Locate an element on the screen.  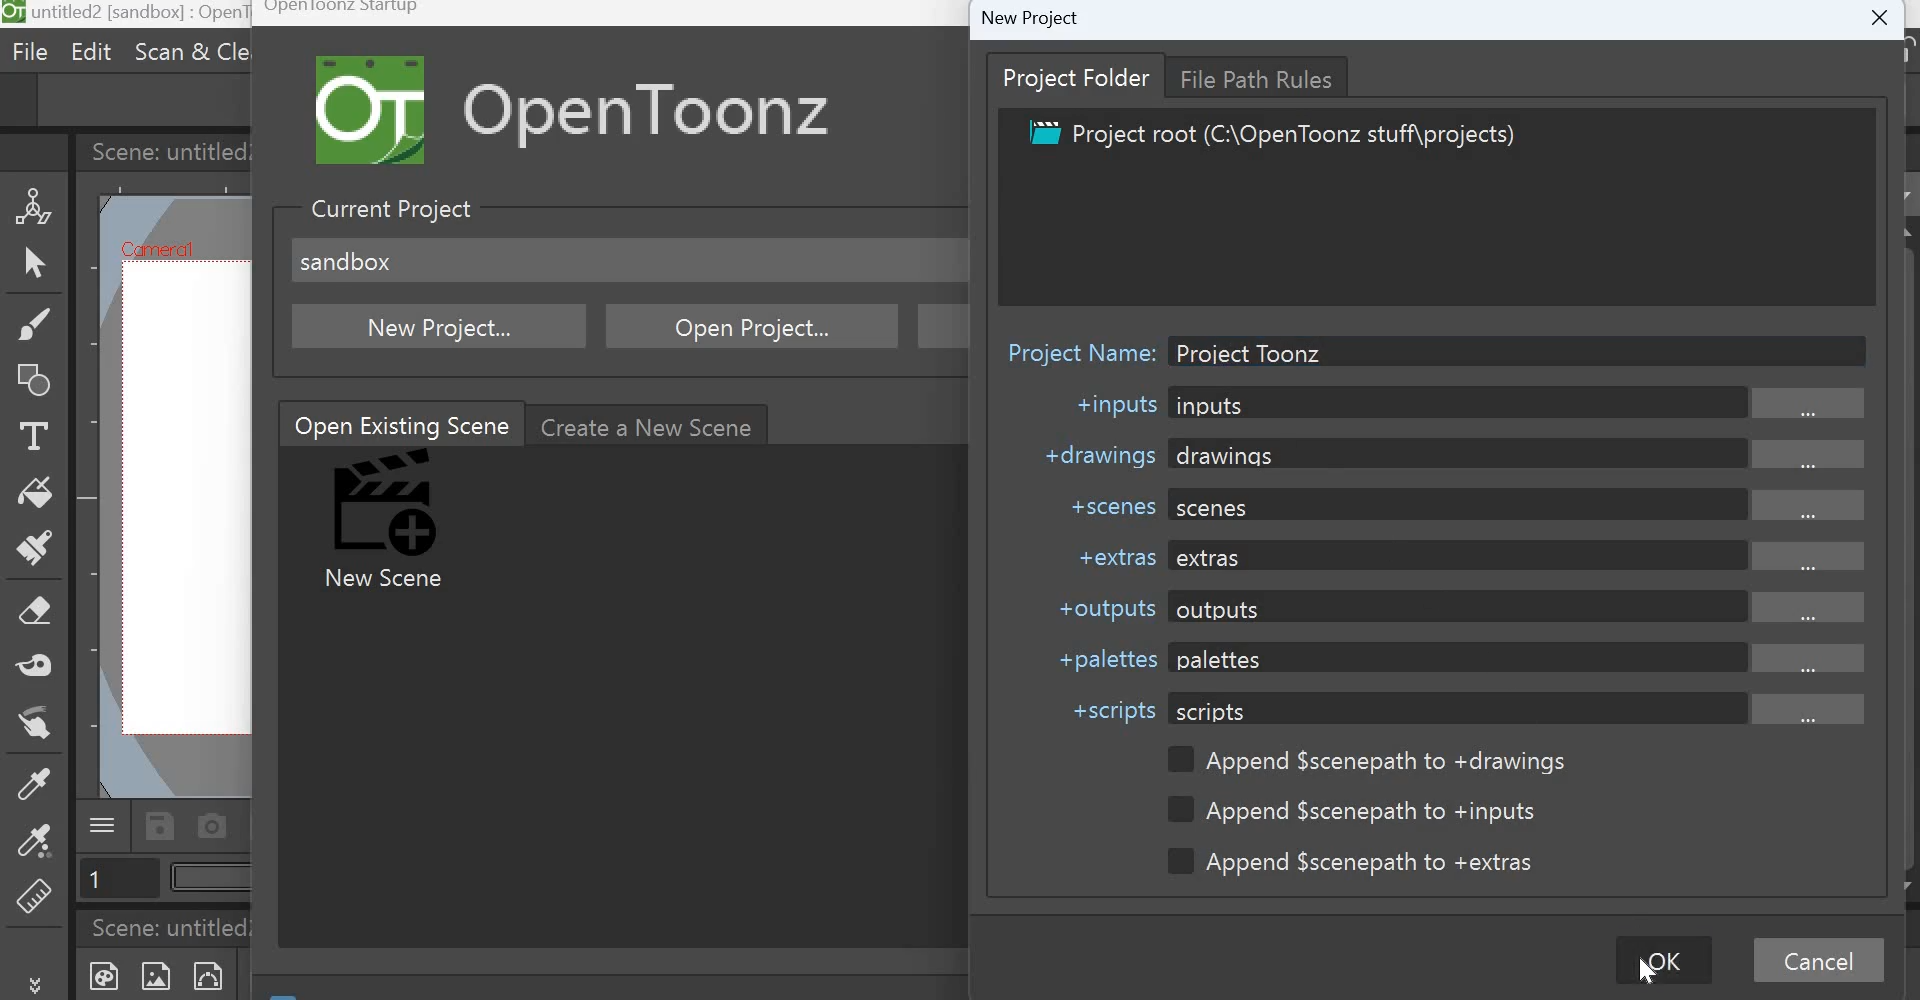
Brush tool is located at coordinates (33, 324).